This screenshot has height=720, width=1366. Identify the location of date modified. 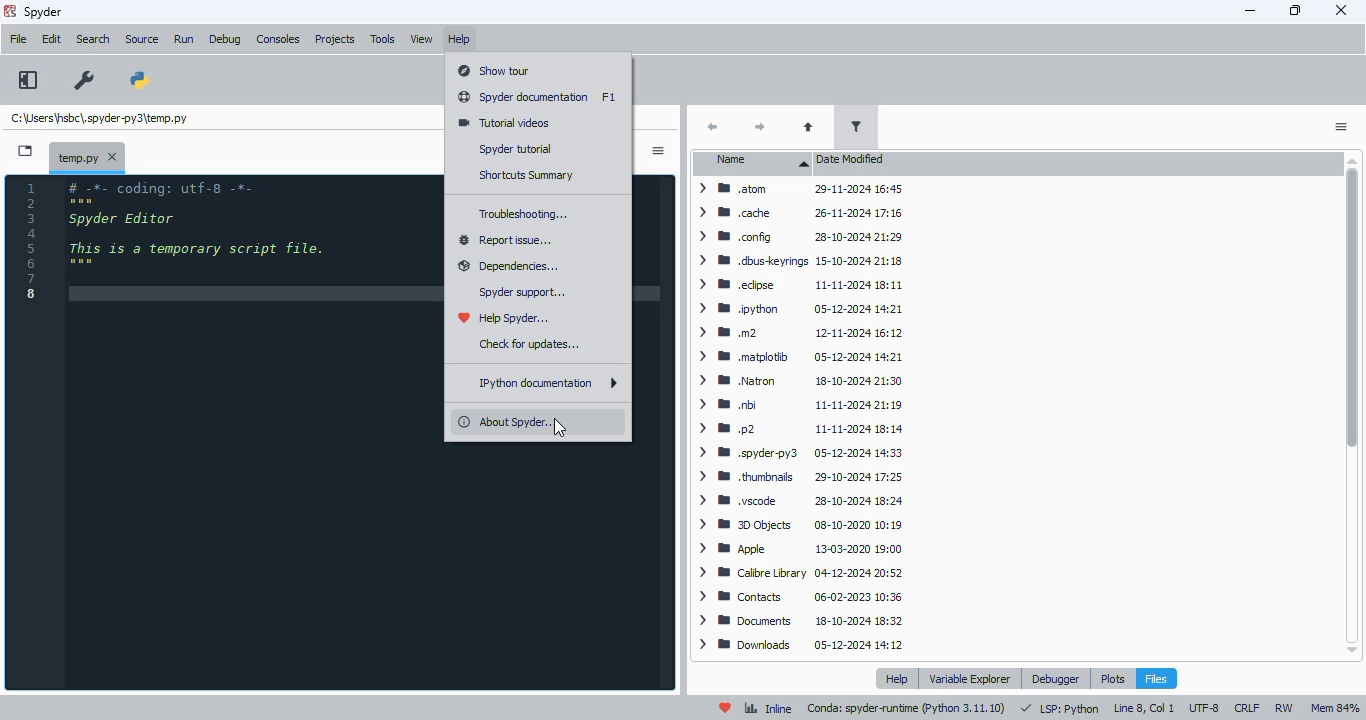
(851, 158).